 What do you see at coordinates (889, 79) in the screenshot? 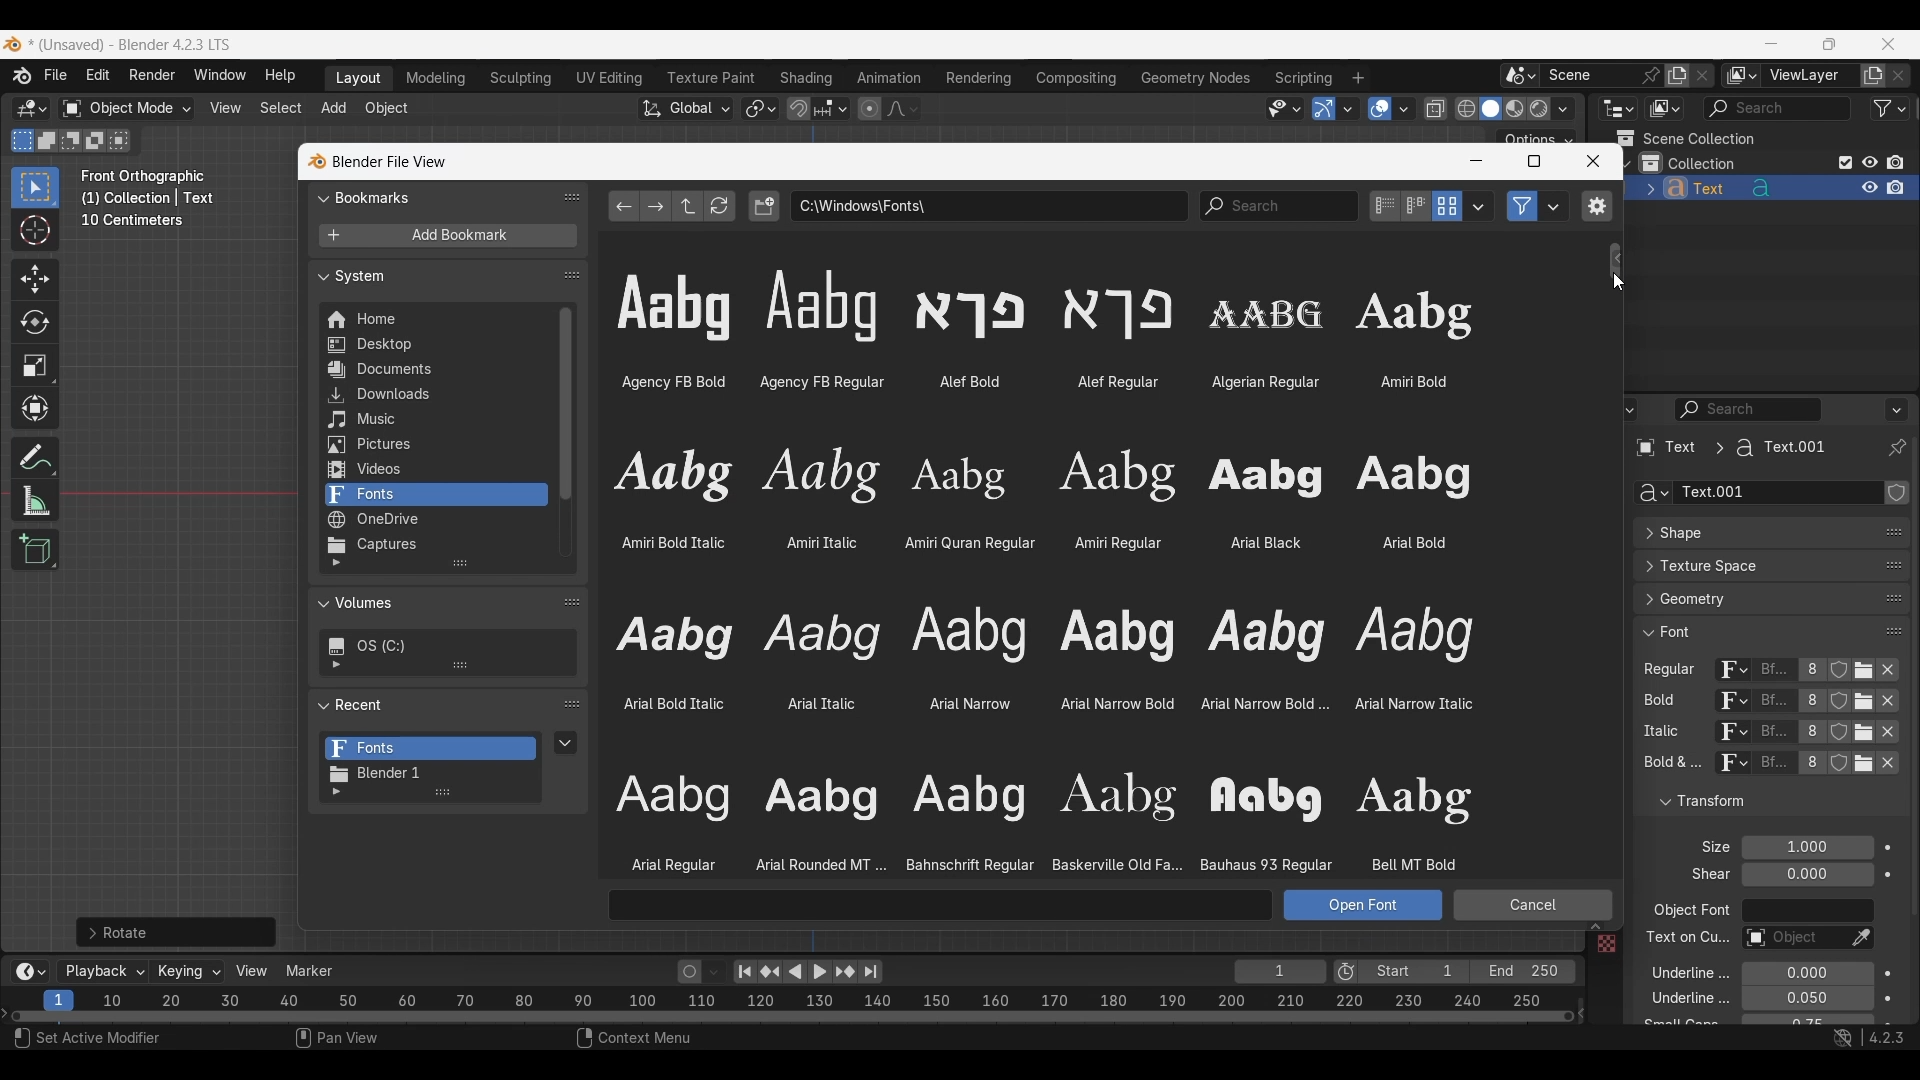
I see `Animation workspace` at bounding box center [889, 79].